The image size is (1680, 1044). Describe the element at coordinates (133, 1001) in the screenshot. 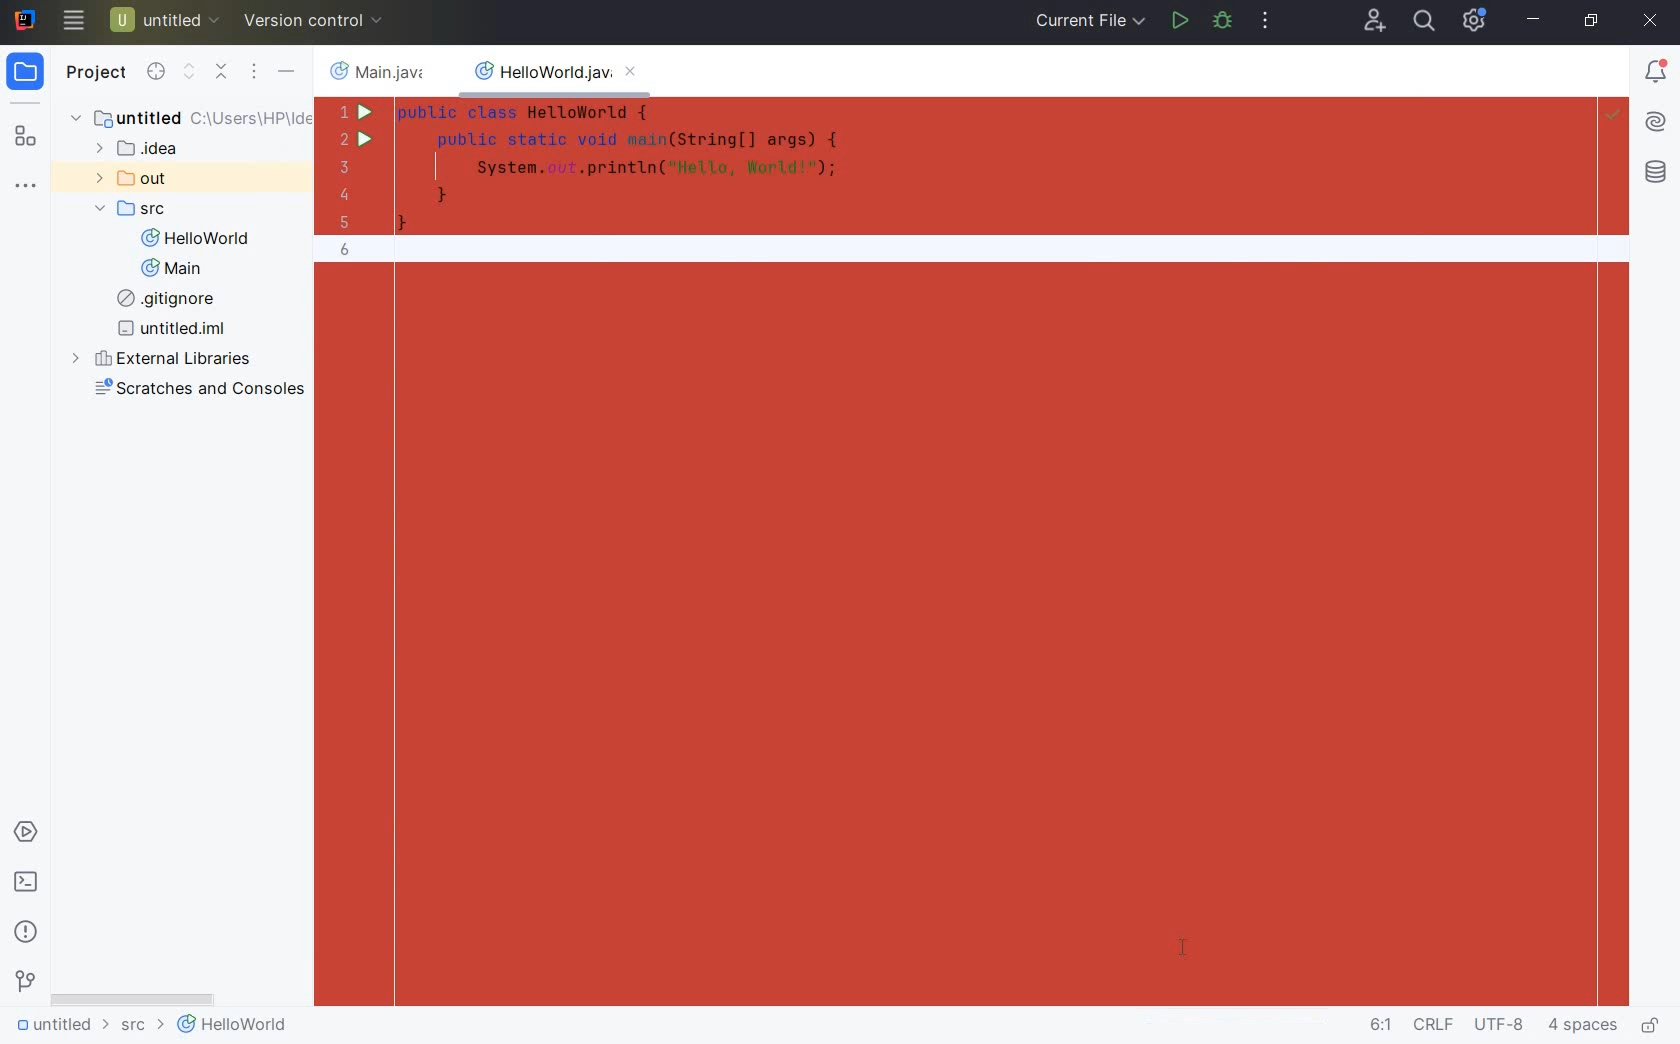

I see `scrollbar` at that location.